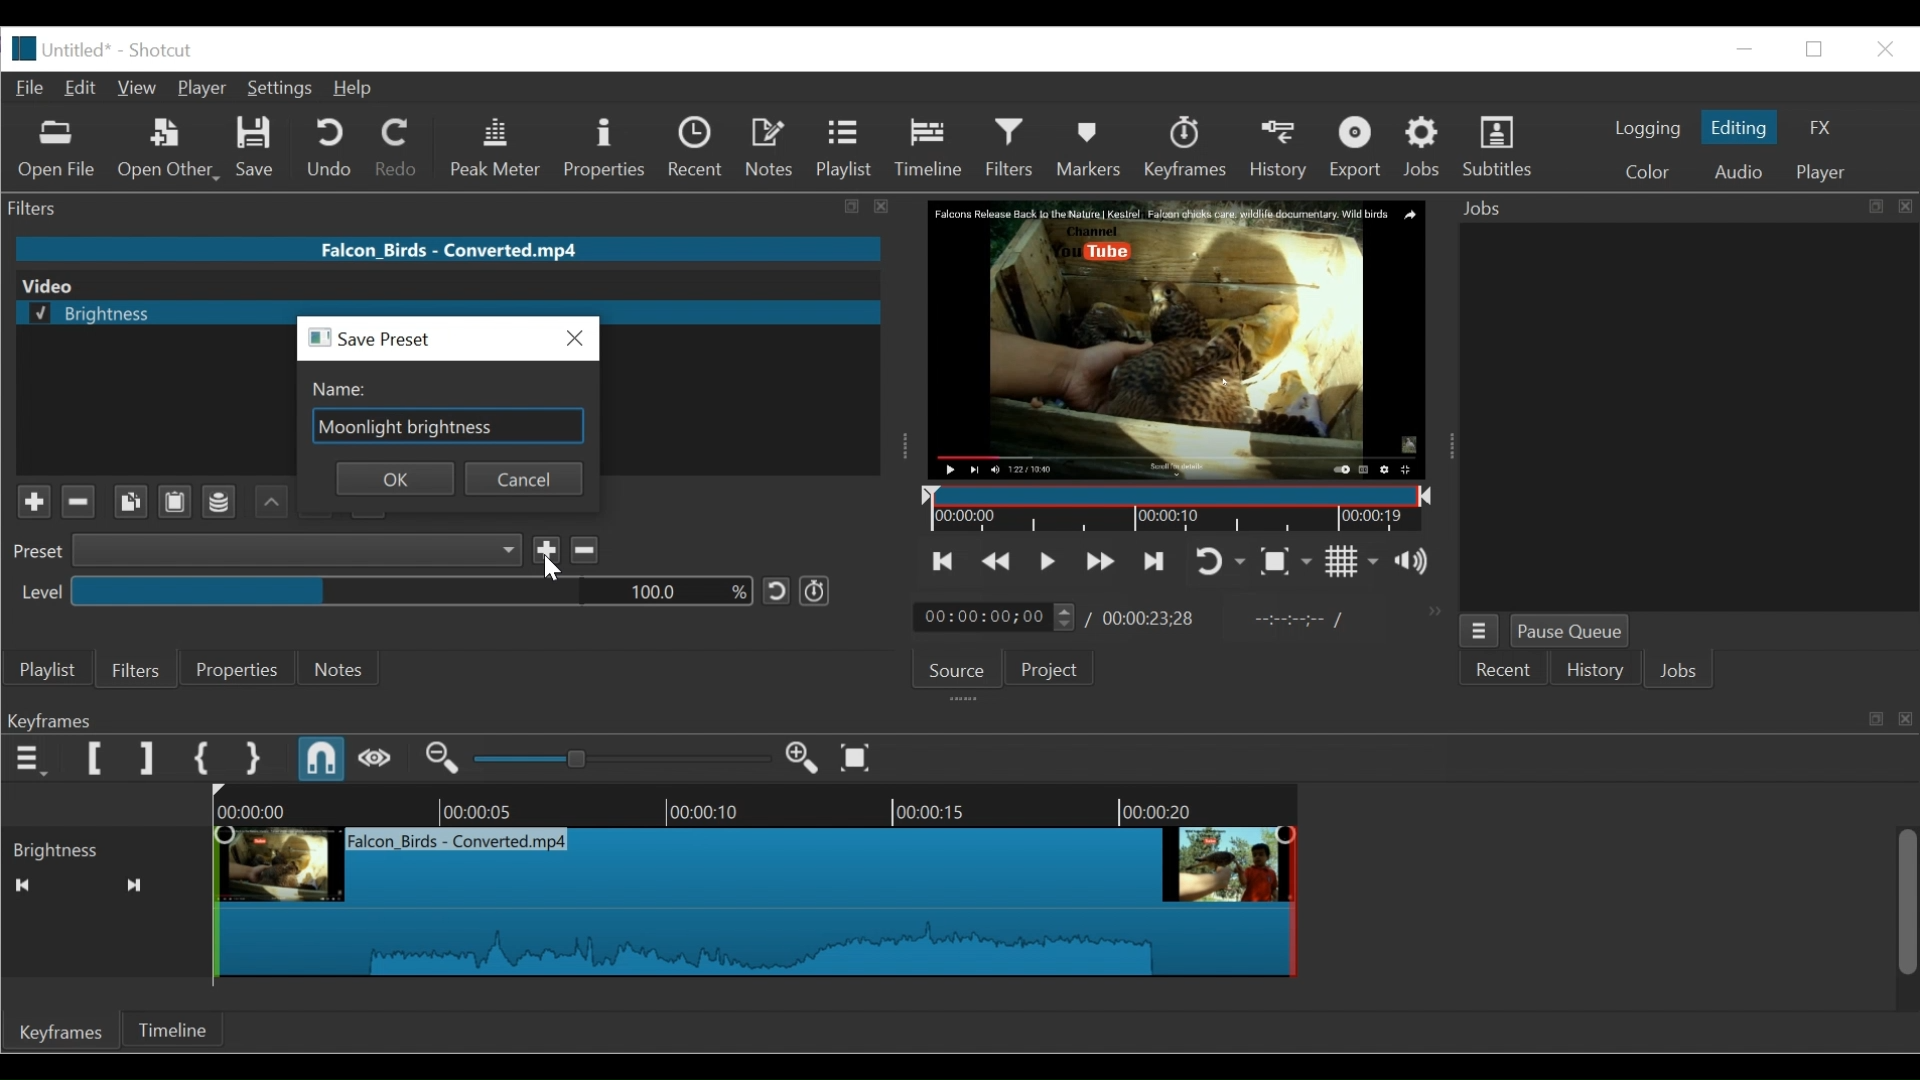  What do you see at coordinates (1820, 128) in the screenshot?
I see `FX` at bounding box center [1820, 128].